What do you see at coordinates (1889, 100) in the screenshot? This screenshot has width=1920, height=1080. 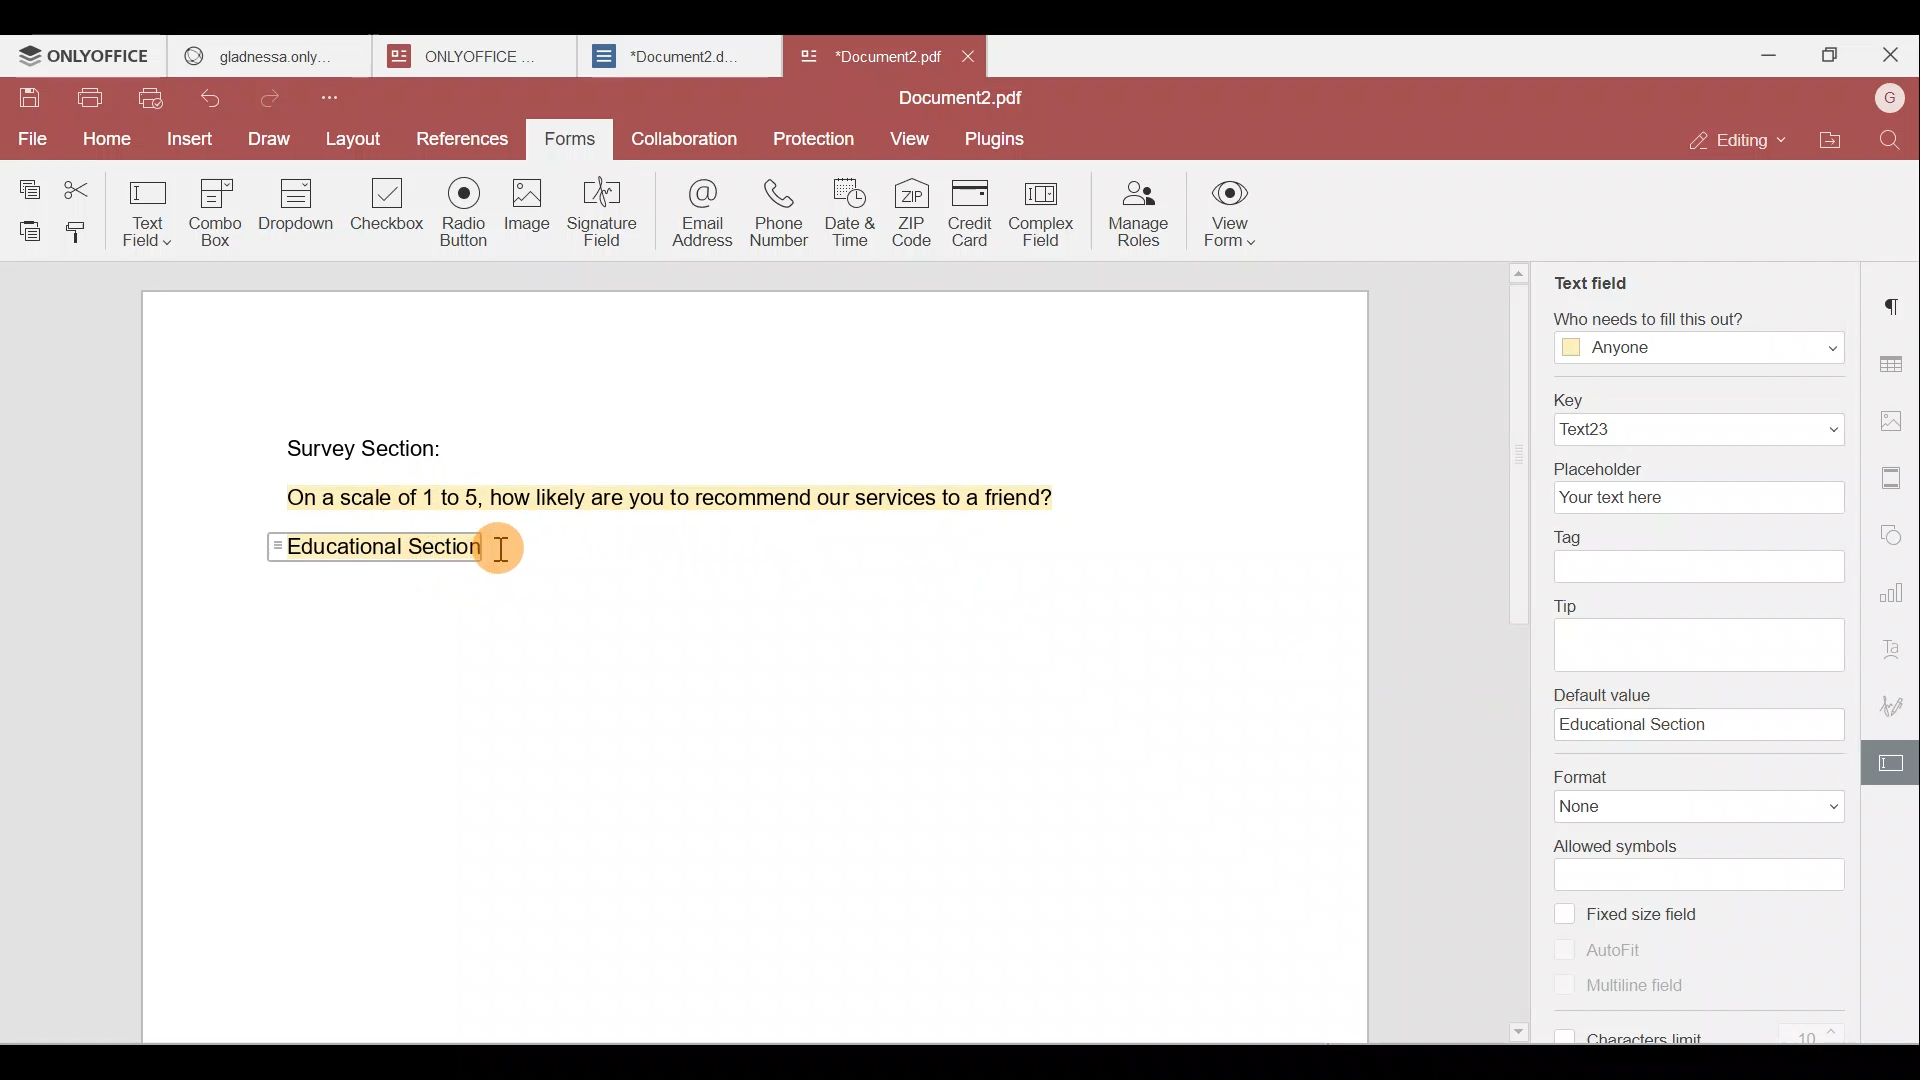 I see `Account name` at bounding box center [1889, 100].